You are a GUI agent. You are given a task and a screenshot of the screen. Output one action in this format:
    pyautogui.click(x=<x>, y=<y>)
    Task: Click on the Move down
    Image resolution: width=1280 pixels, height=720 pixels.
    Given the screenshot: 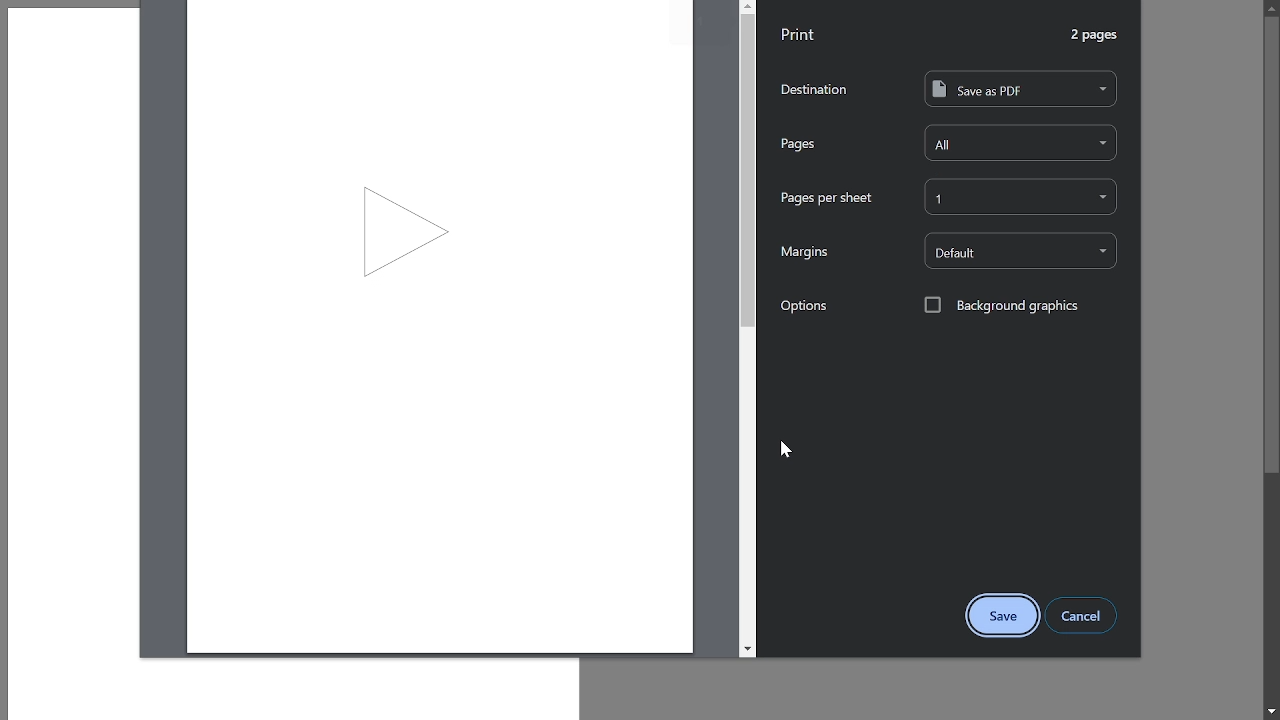 What is the action you would take?
    pyautogui.click(x=748, y=649)
    